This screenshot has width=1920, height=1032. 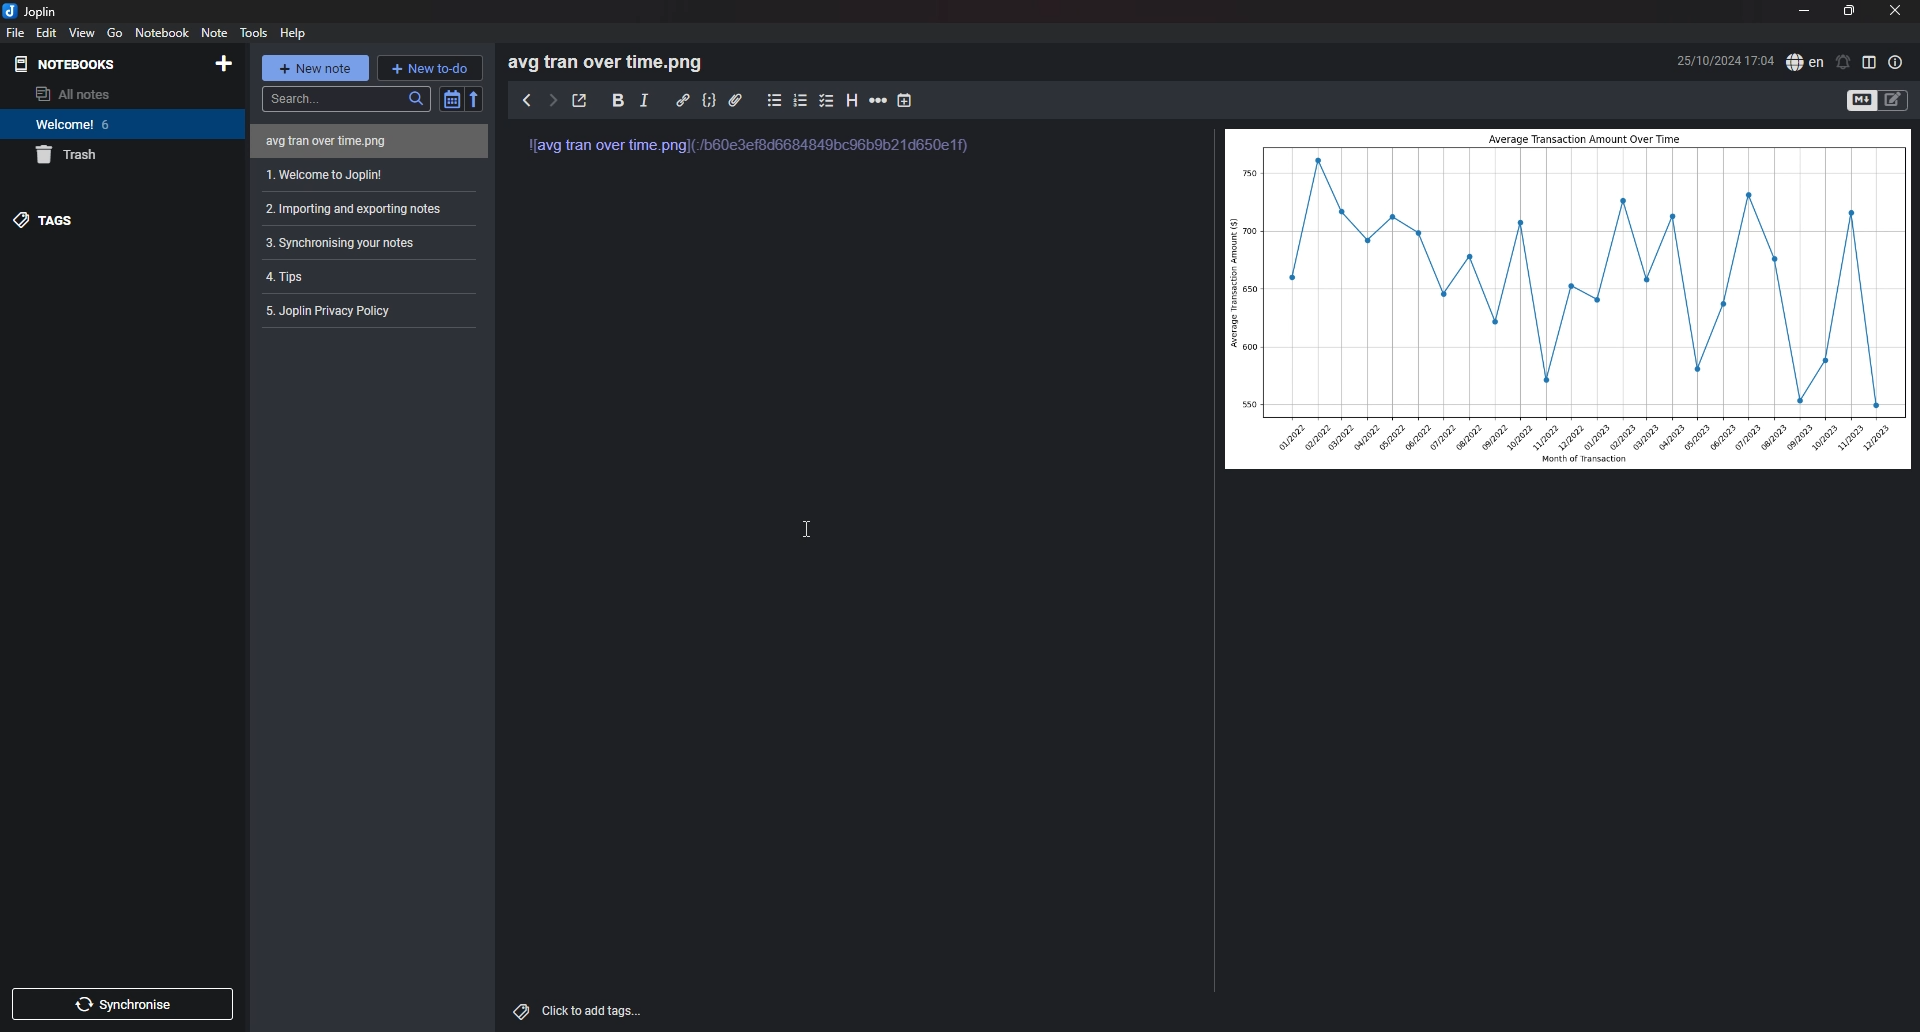 What do you see at coordinates (315, 67) in the screenshot?
I see `new note` at bounding box center [315, 67].